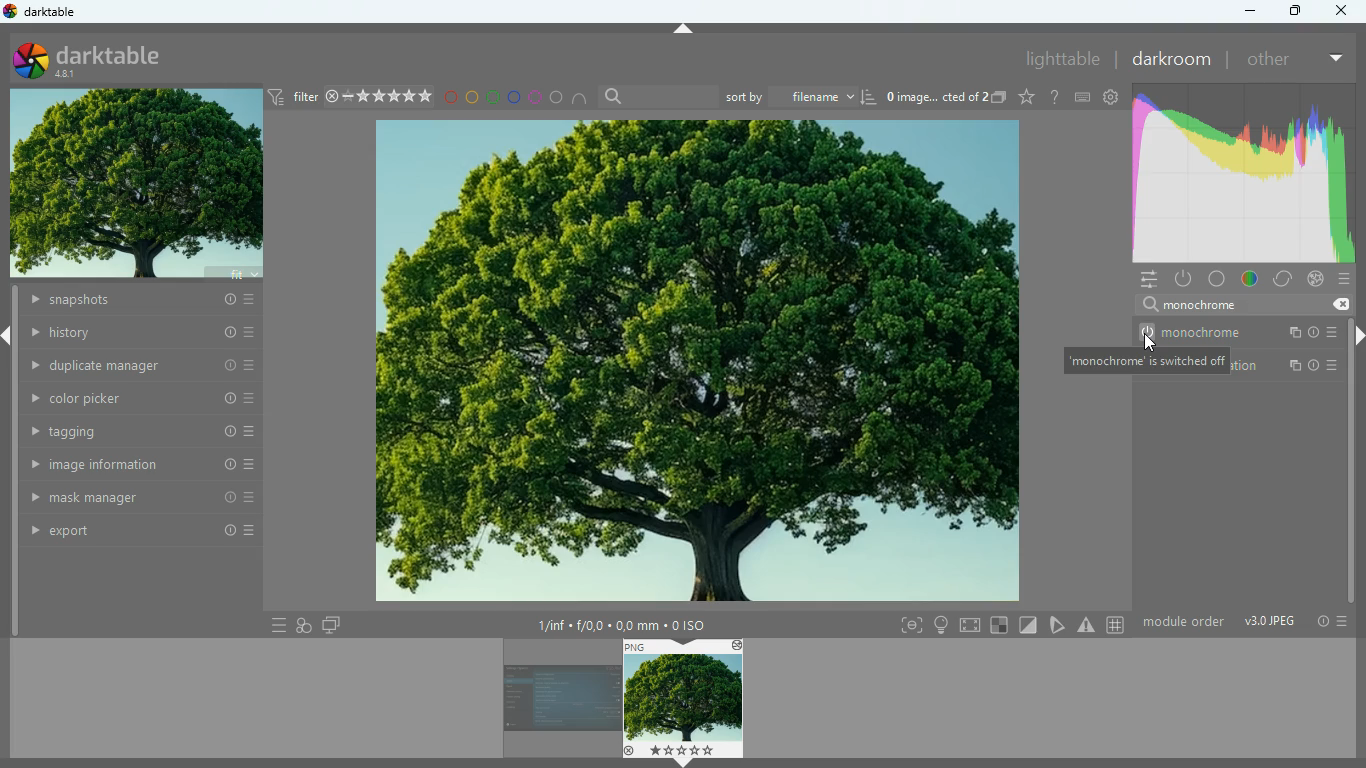 The image size is (1366, 768). What do you see at coordinates (1343, 279) in the screenshot?
I see `menu` at bounding box center [1343, 279].